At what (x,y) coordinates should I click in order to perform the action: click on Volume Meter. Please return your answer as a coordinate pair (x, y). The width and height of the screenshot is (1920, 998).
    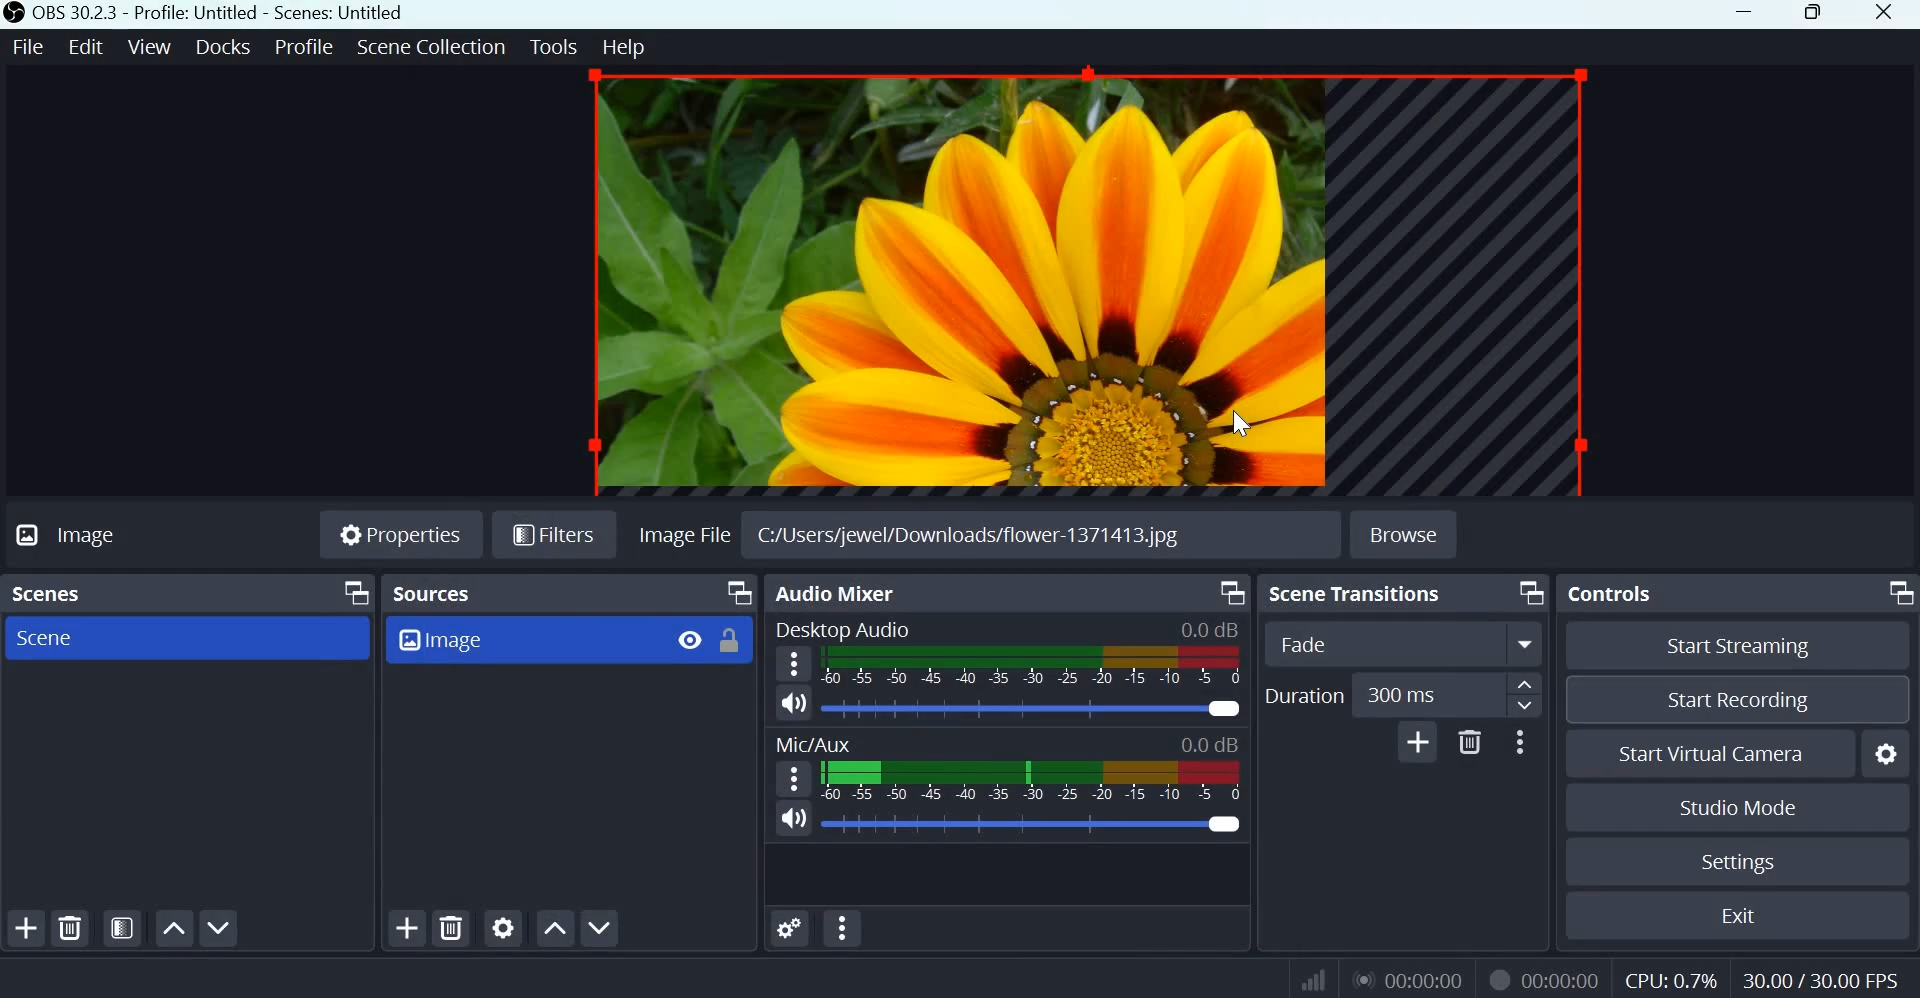
    Looking at the image, I should click on (1033, 782).